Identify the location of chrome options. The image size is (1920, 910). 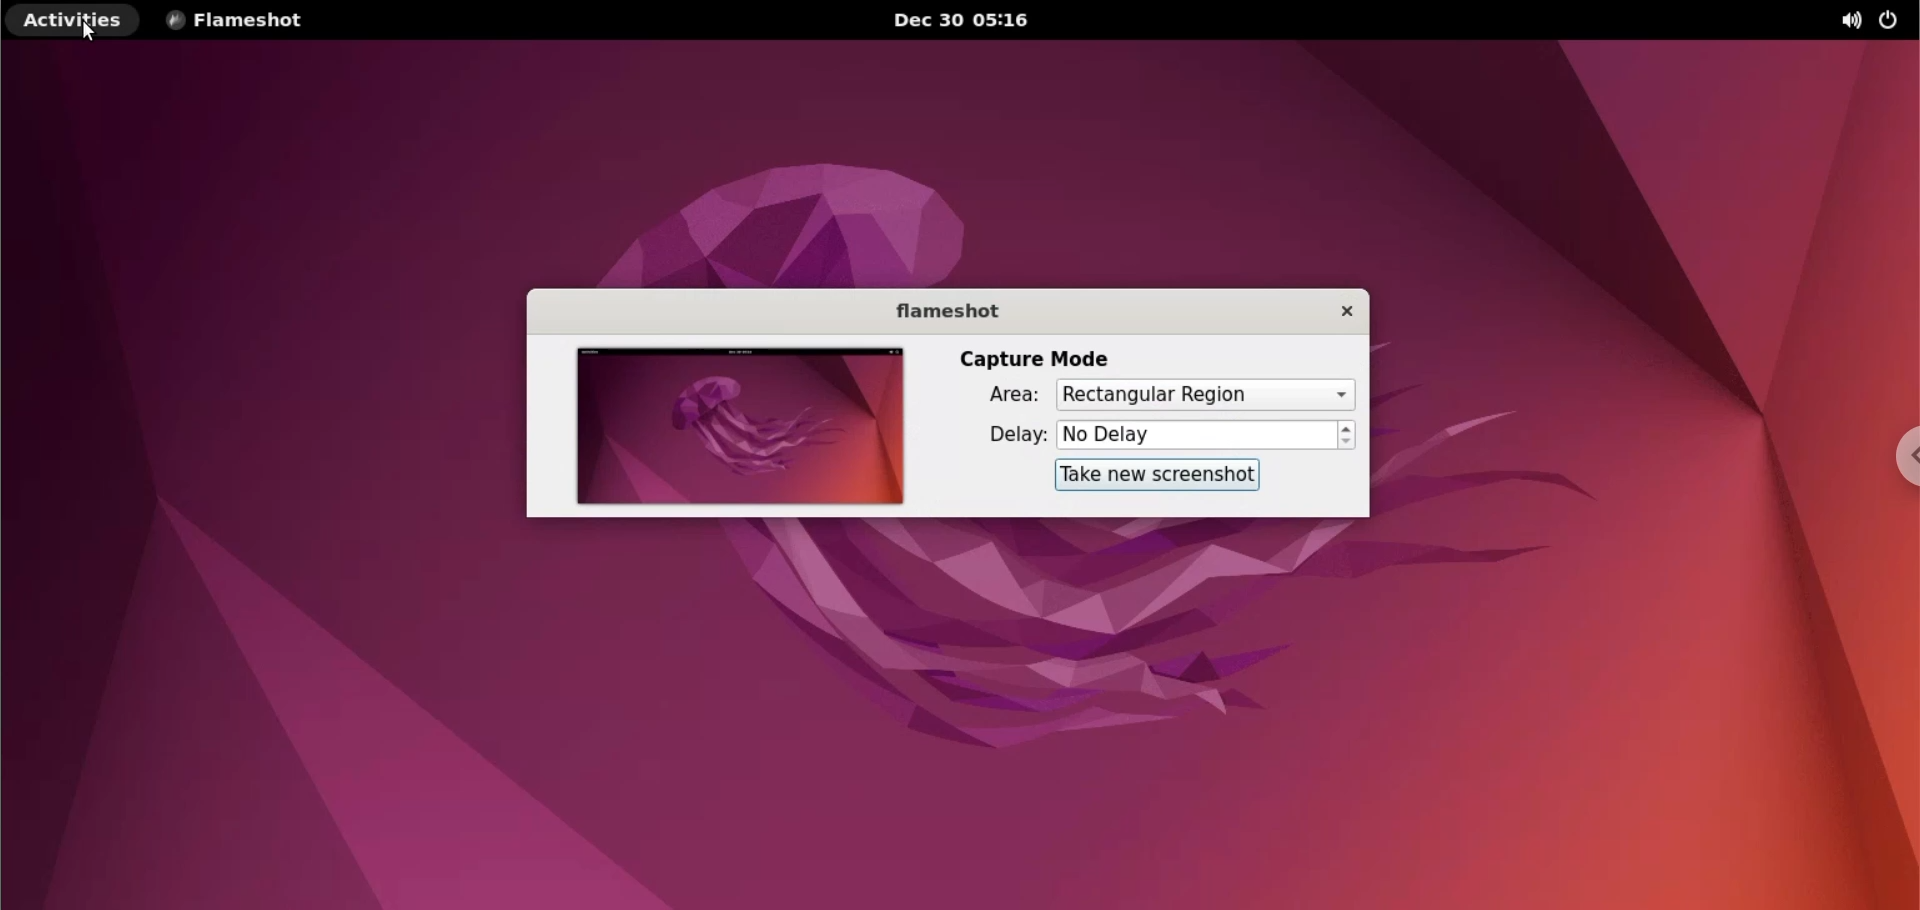
(1901, 459).